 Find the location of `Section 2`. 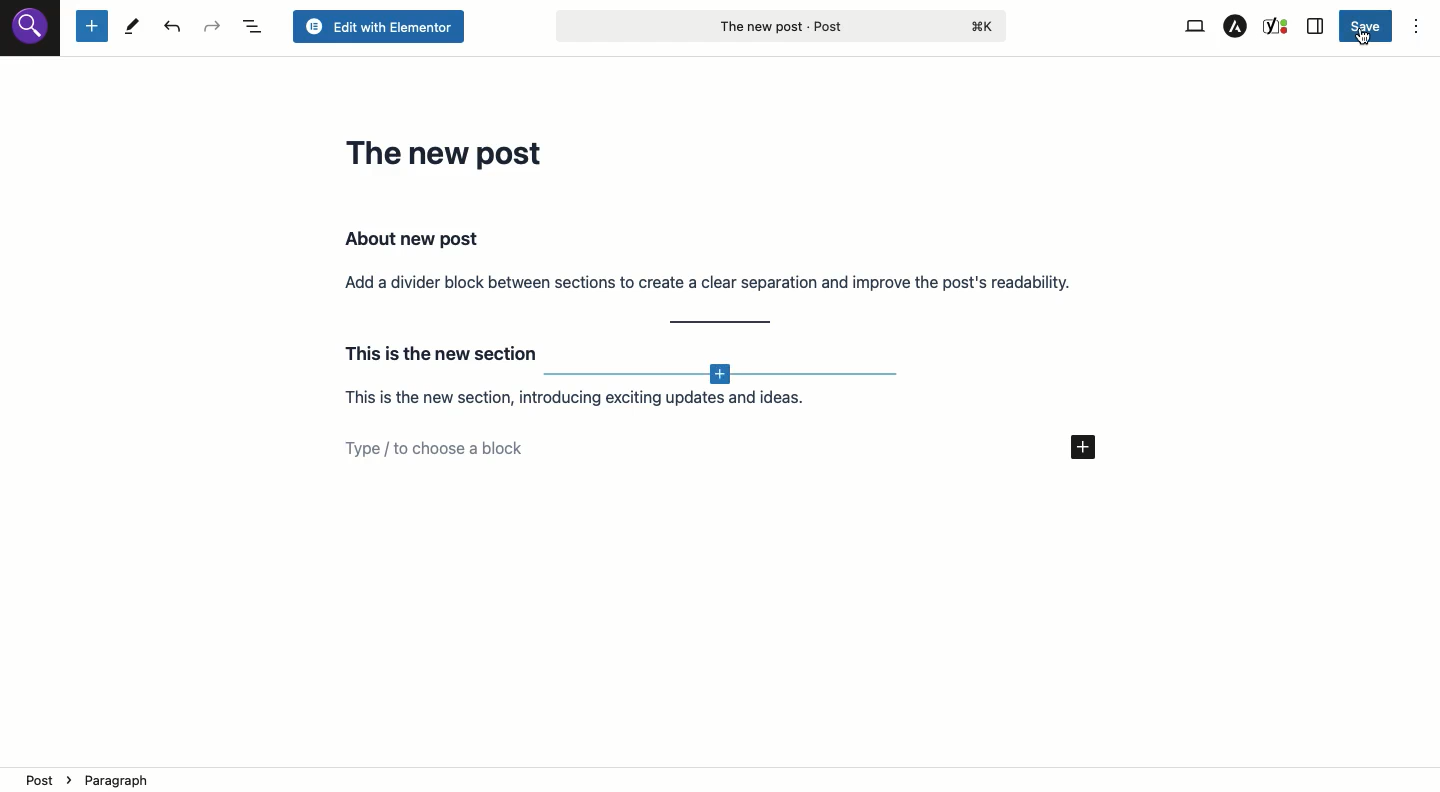

Section 2 is located at coordinates (602, 401).